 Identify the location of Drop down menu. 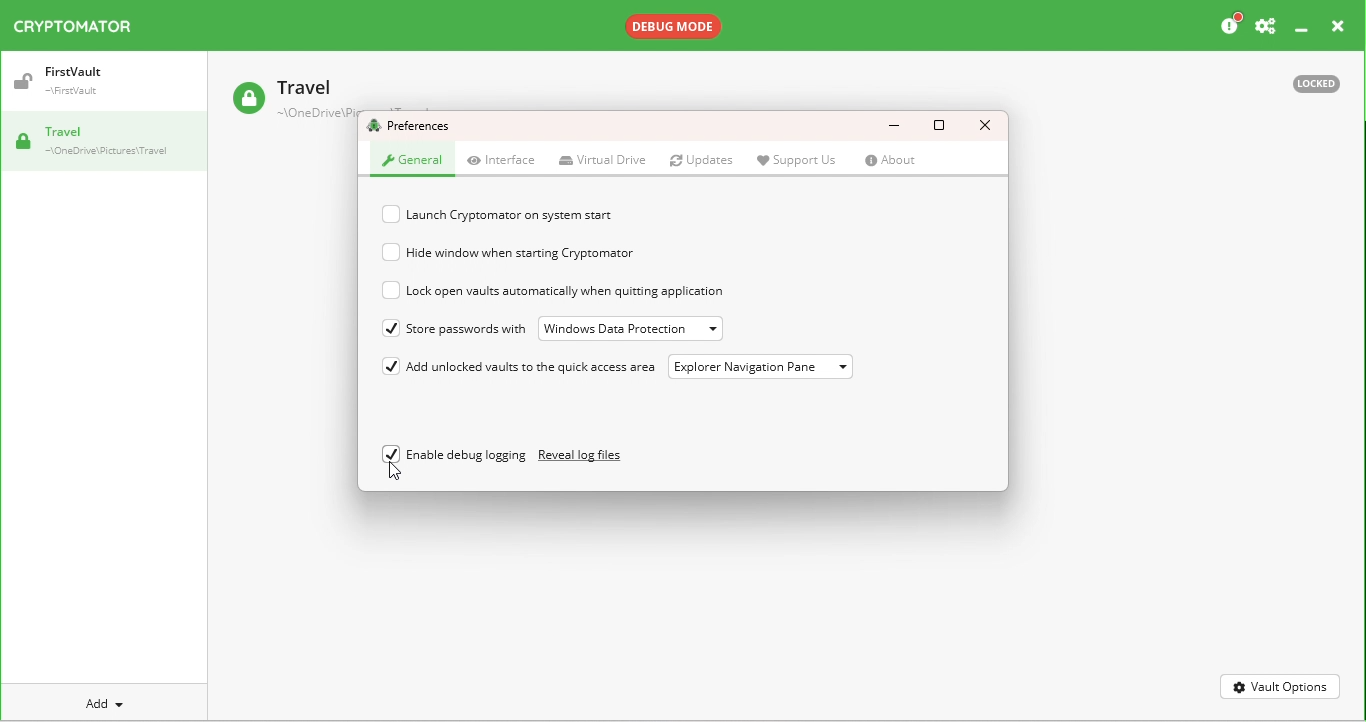
(631, 328).